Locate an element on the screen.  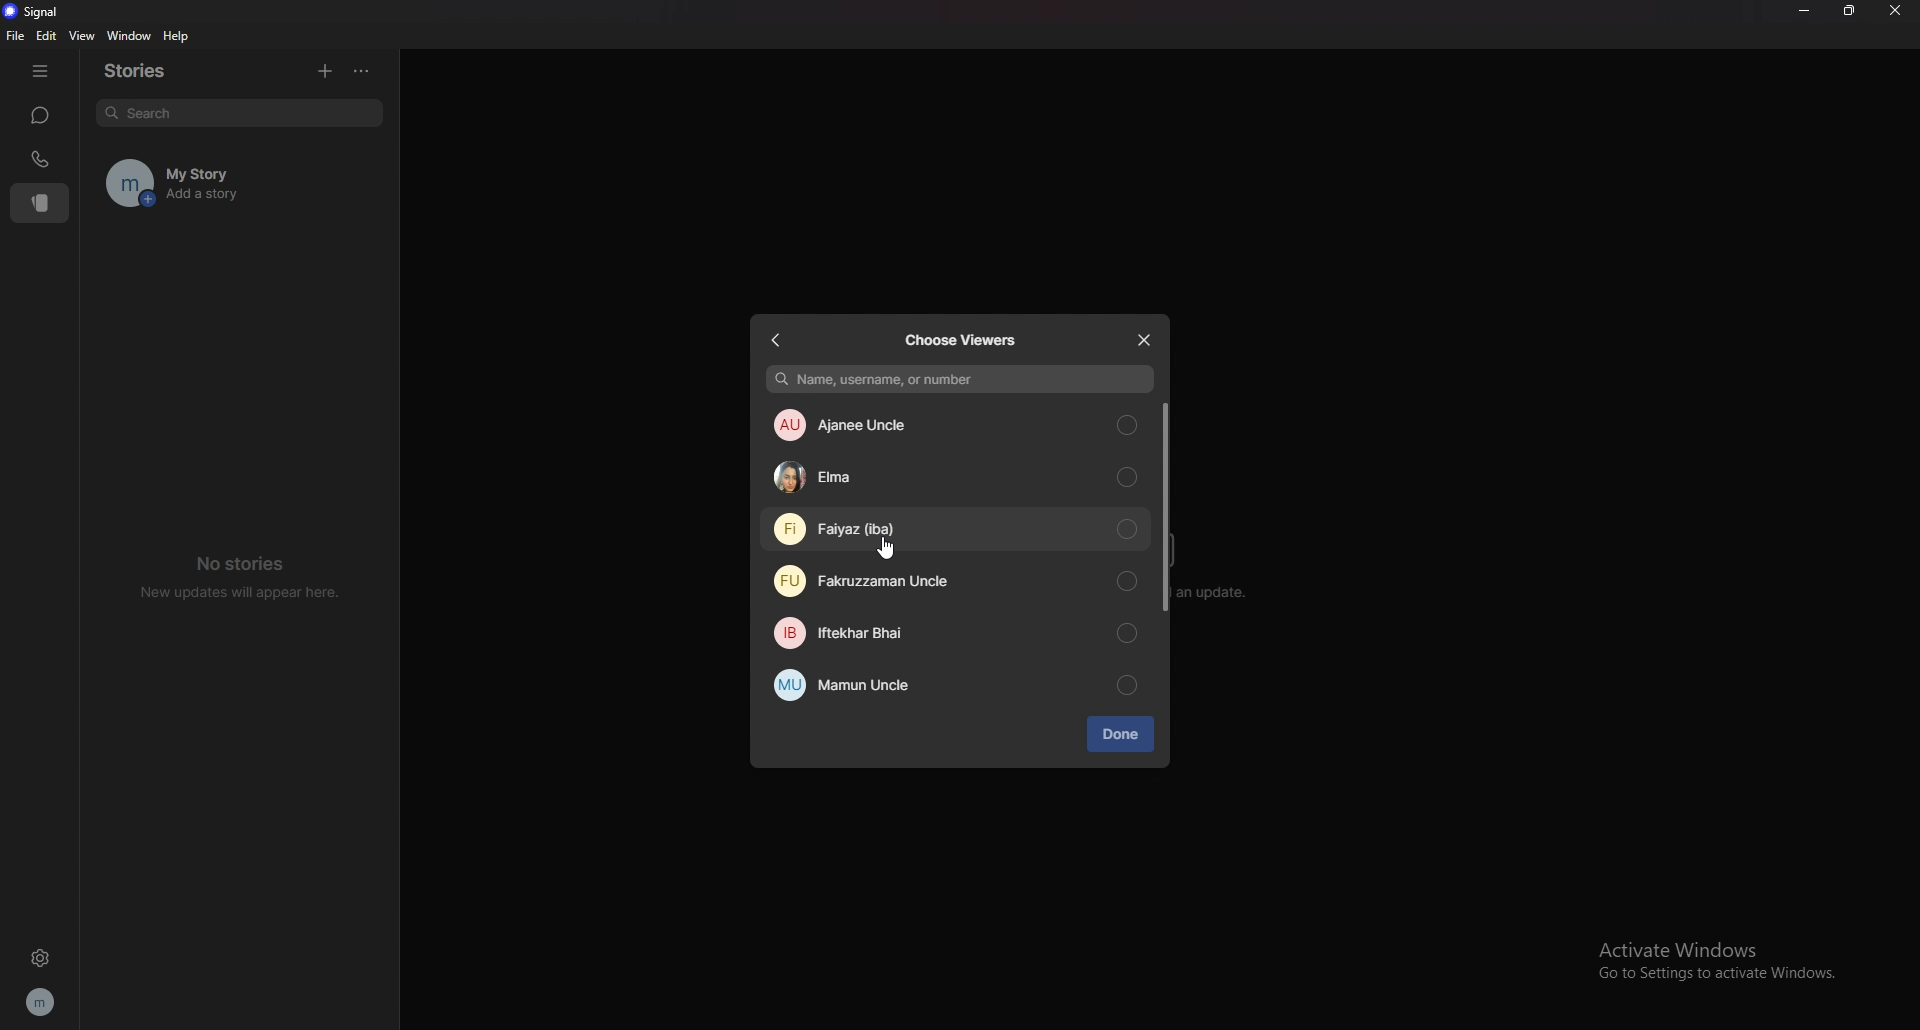
resize is located at coordinates (1849, 11).